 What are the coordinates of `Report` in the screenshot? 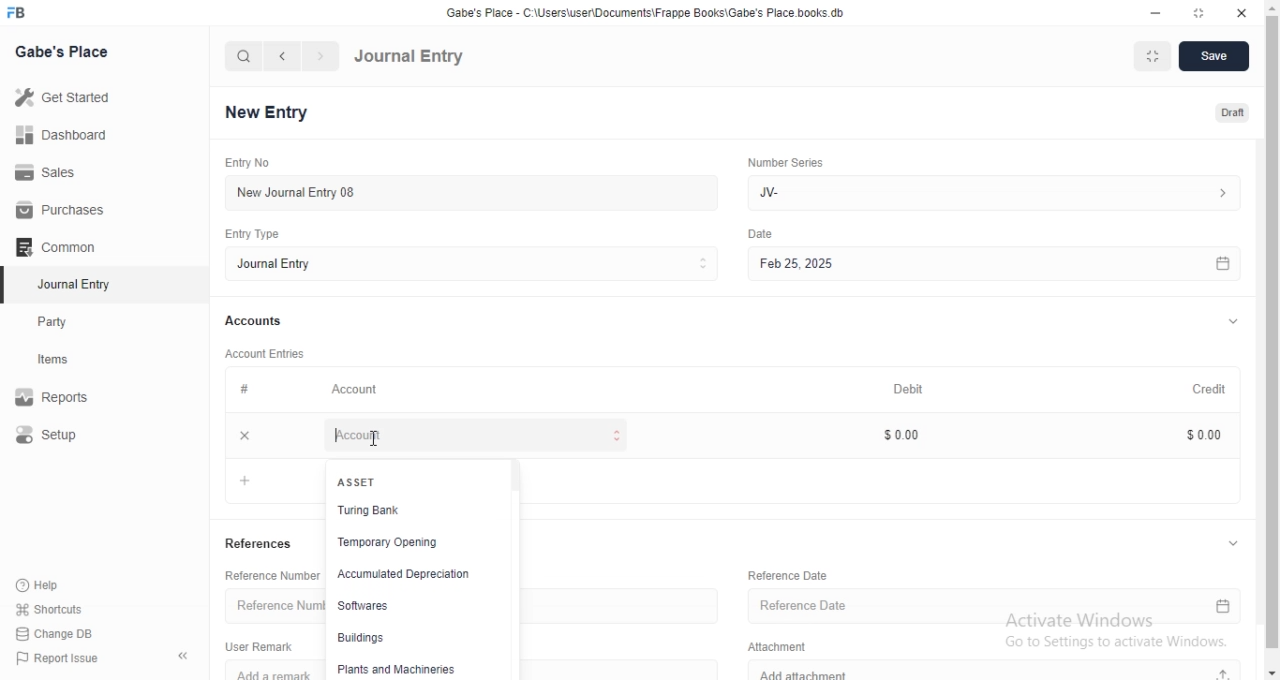 It's located at (67, 397).